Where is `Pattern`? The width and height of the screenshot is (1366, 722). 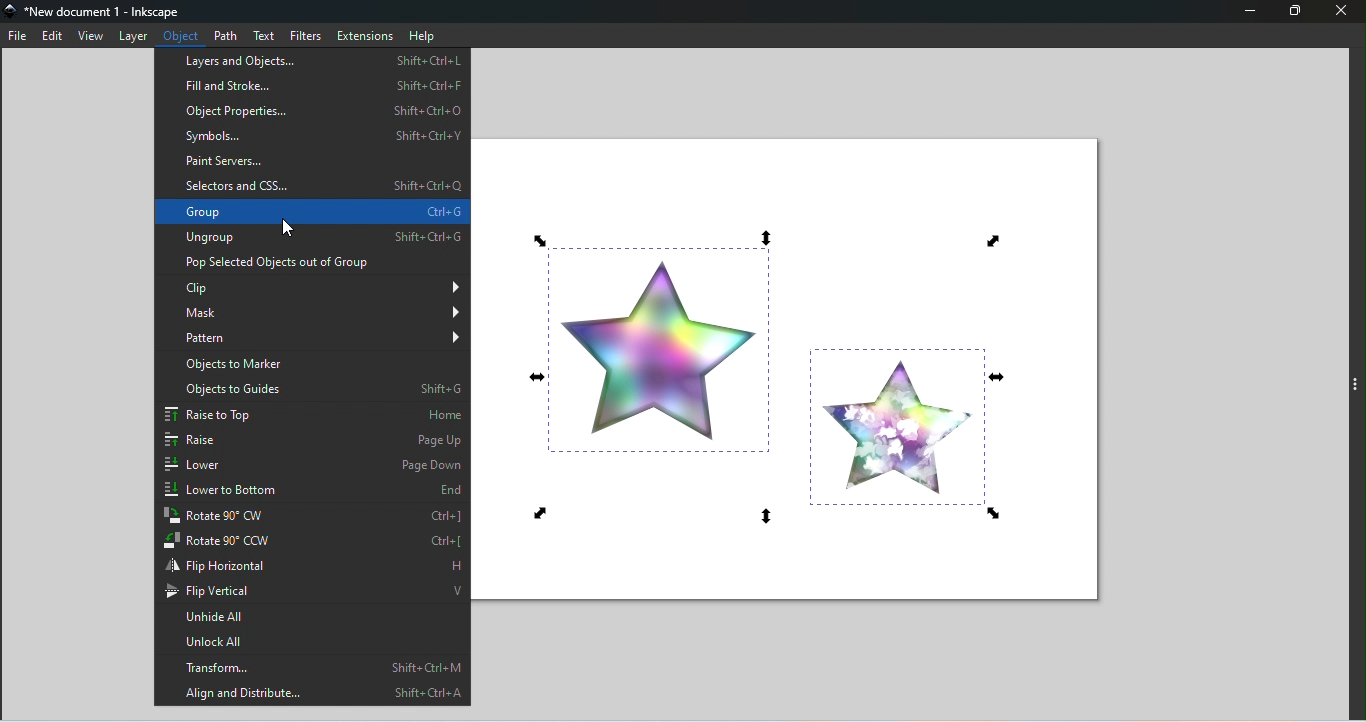 Pattern is located at coordinates (314, 341).